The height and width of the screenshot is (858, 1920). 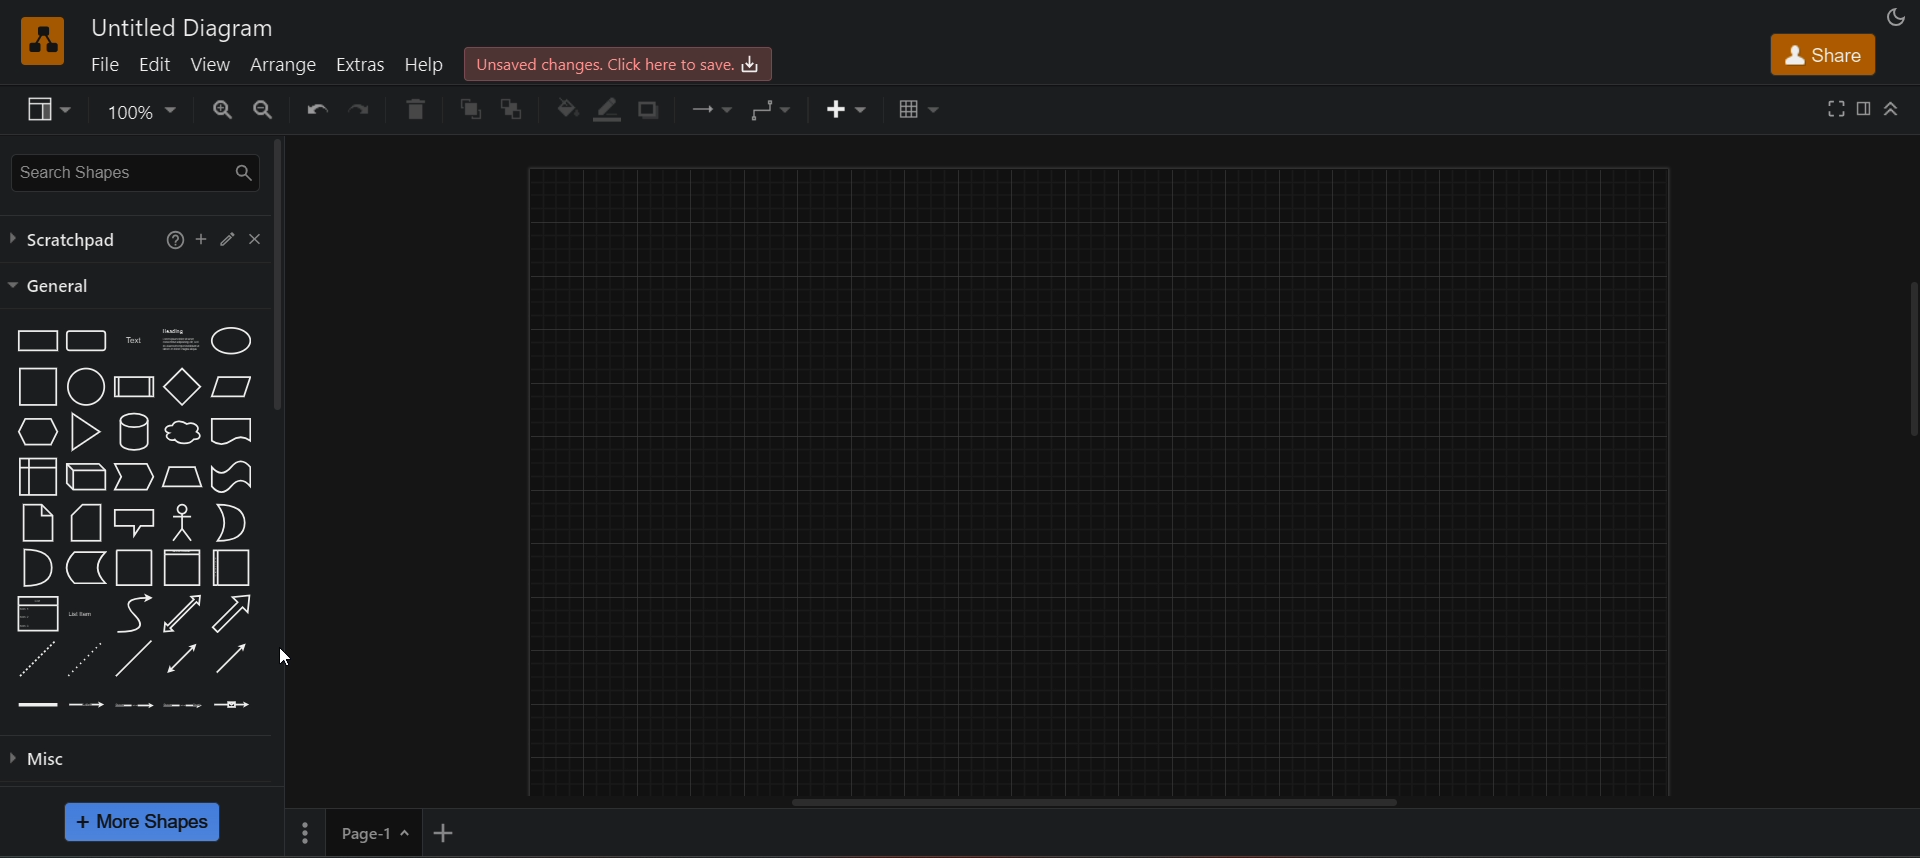 What do you see at coordinates (619, 64) in the screenshot?
I see `click here to save.` at bounding box center [619, 64].